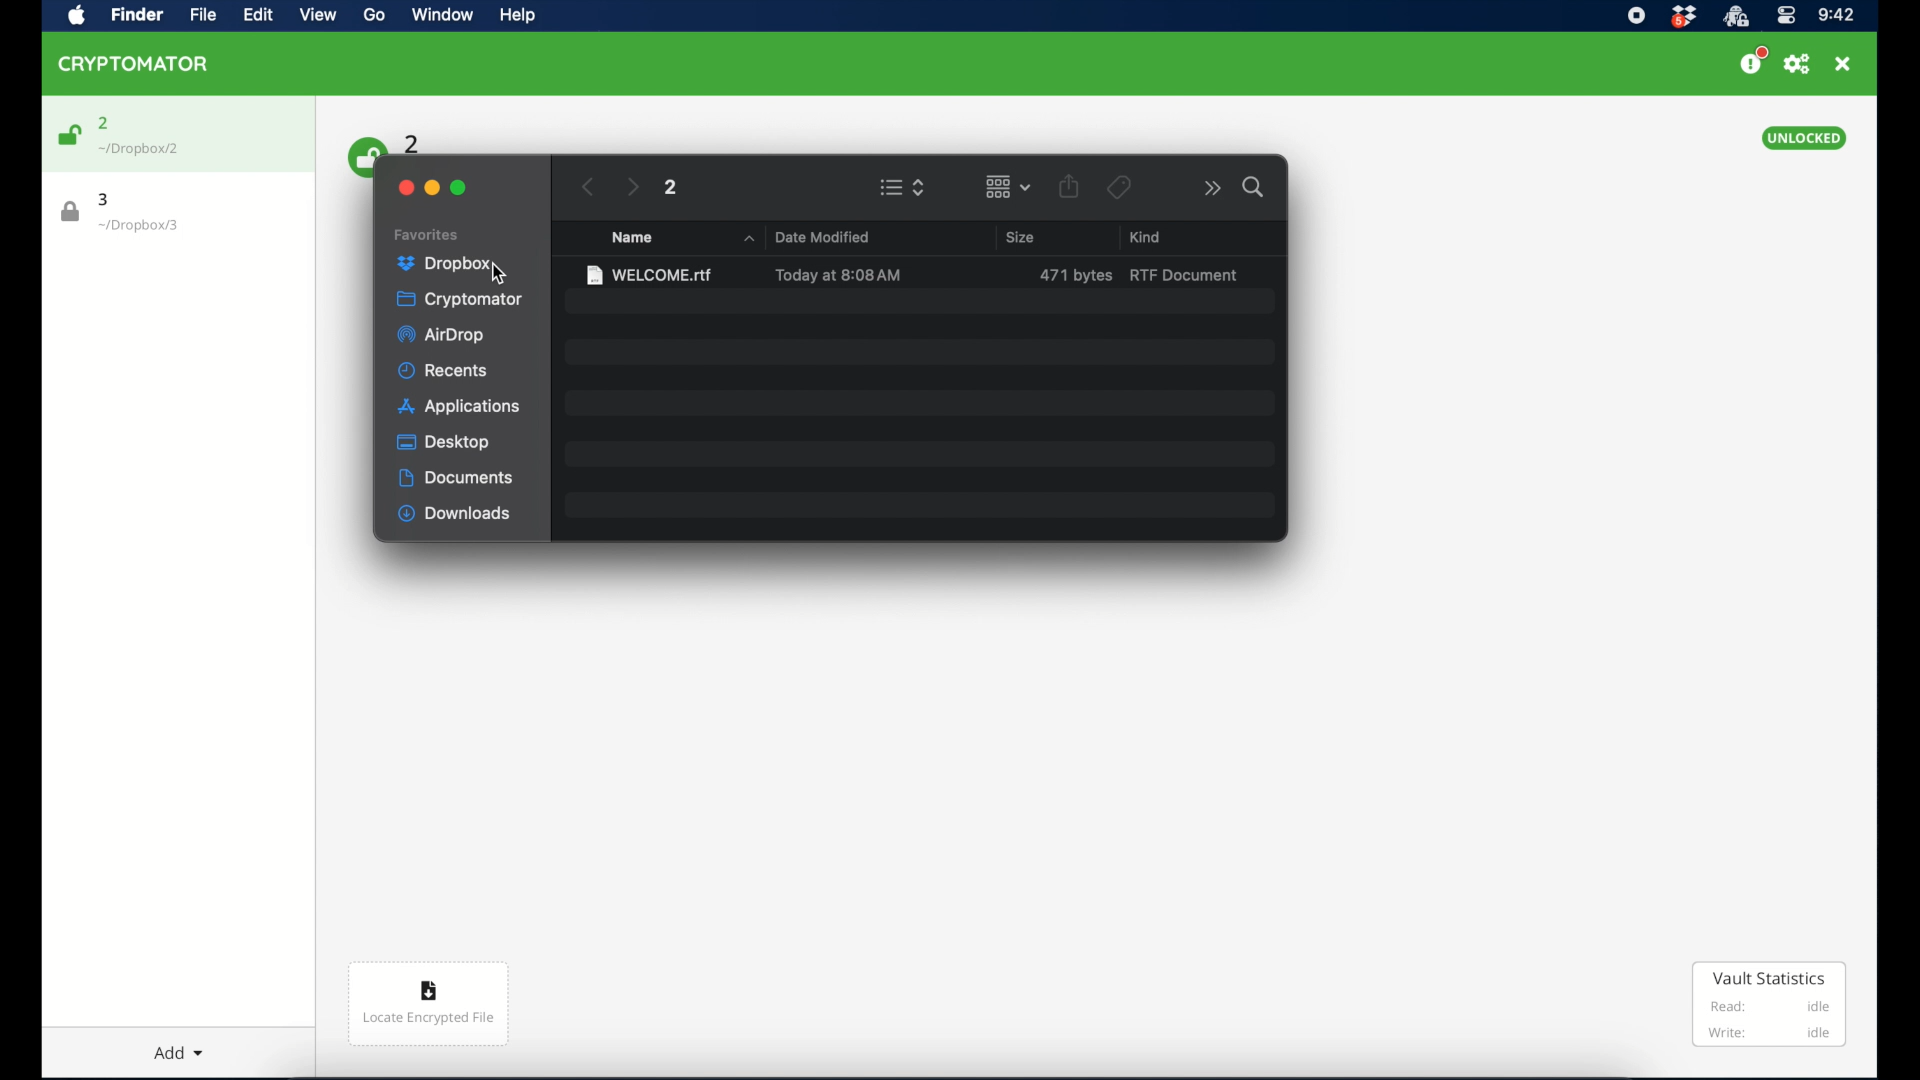 The height and width of the screenshot is (1080, 1920). What do you see at coordinates (1683, 17) in the screenshot?
I see `dropbox icon` at bounding box center [1683, 17].